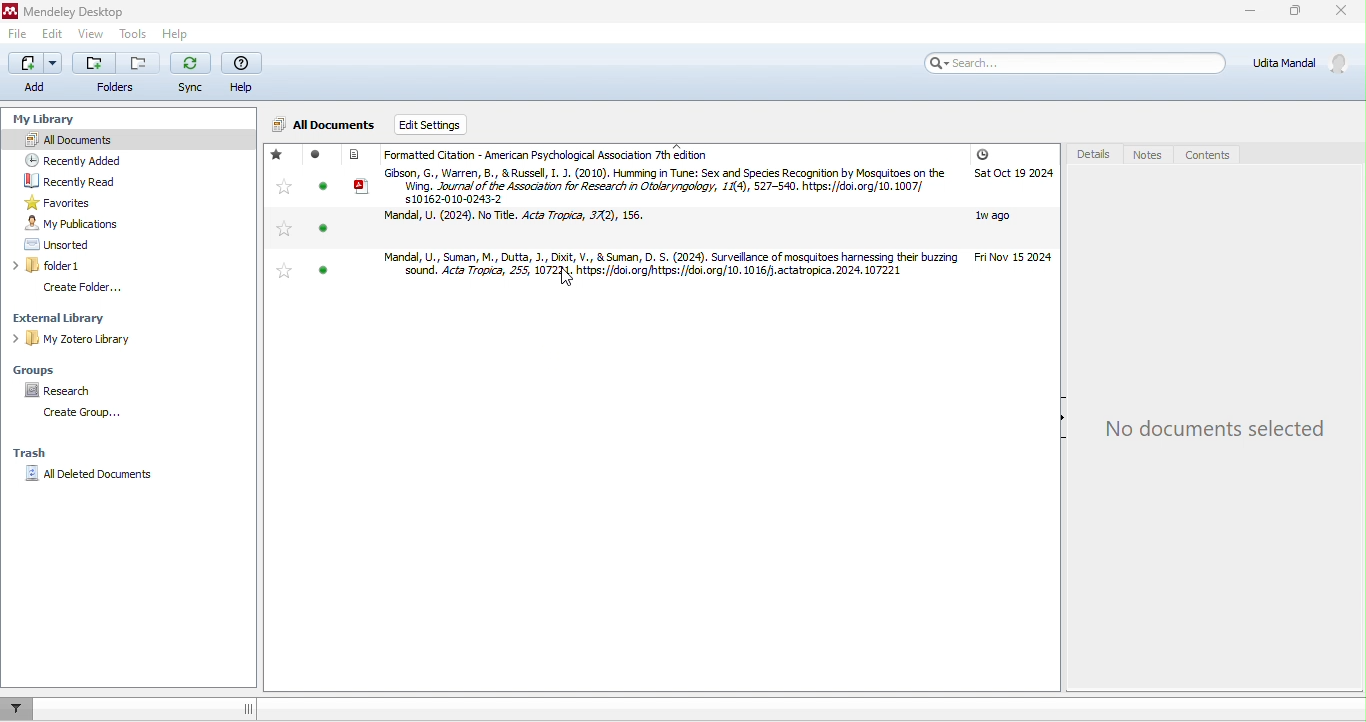 The height and width of the screenshot is (722, 1366). I want to click on Gibson, G., Warren, B., &Russel, 1. J. (2010). Humming in Tune: Sex and Spedes Recognition by Mosquitoes on the: ‘Sat Oct 19 2024
8) Wing. Joumal of the Assocation for Research in Otolaryngology, 129), 527-540. hips: do org/ 10. 1007)
0120100002, so click(700, 186).